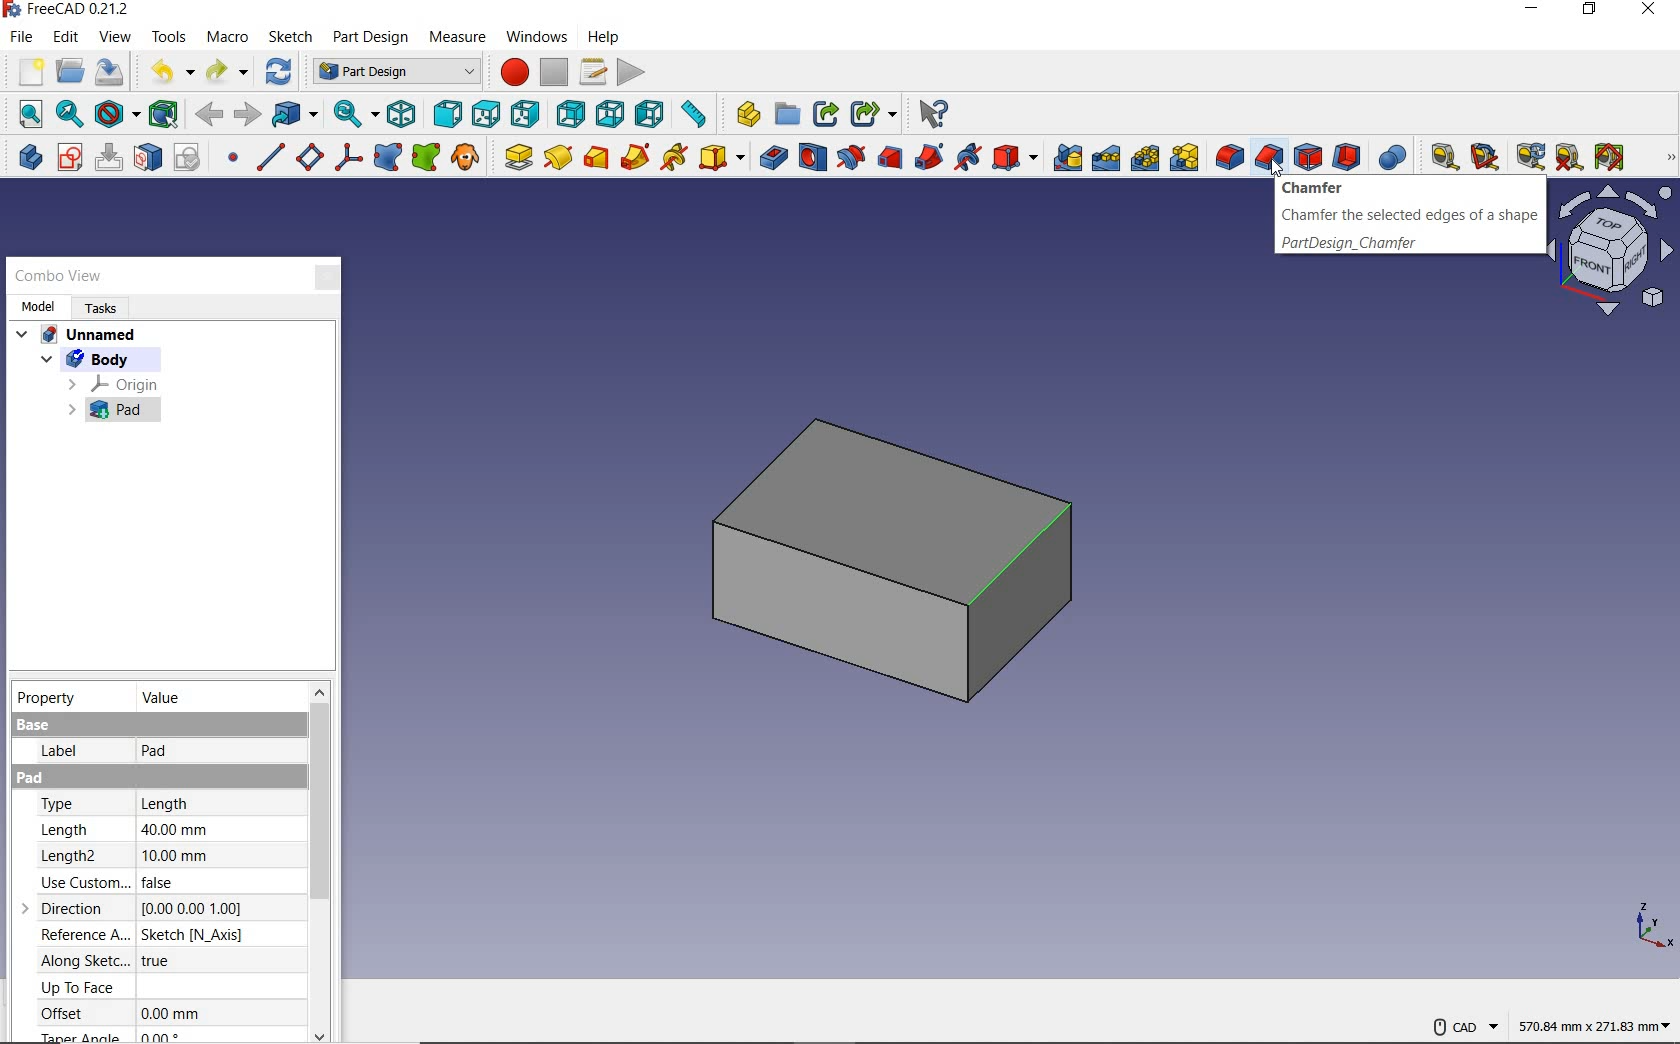 This screenshot has height=1044, width=1680. Describe the element at coordinates (1528, 157) in the screenshot. I see `refresh` at that location.